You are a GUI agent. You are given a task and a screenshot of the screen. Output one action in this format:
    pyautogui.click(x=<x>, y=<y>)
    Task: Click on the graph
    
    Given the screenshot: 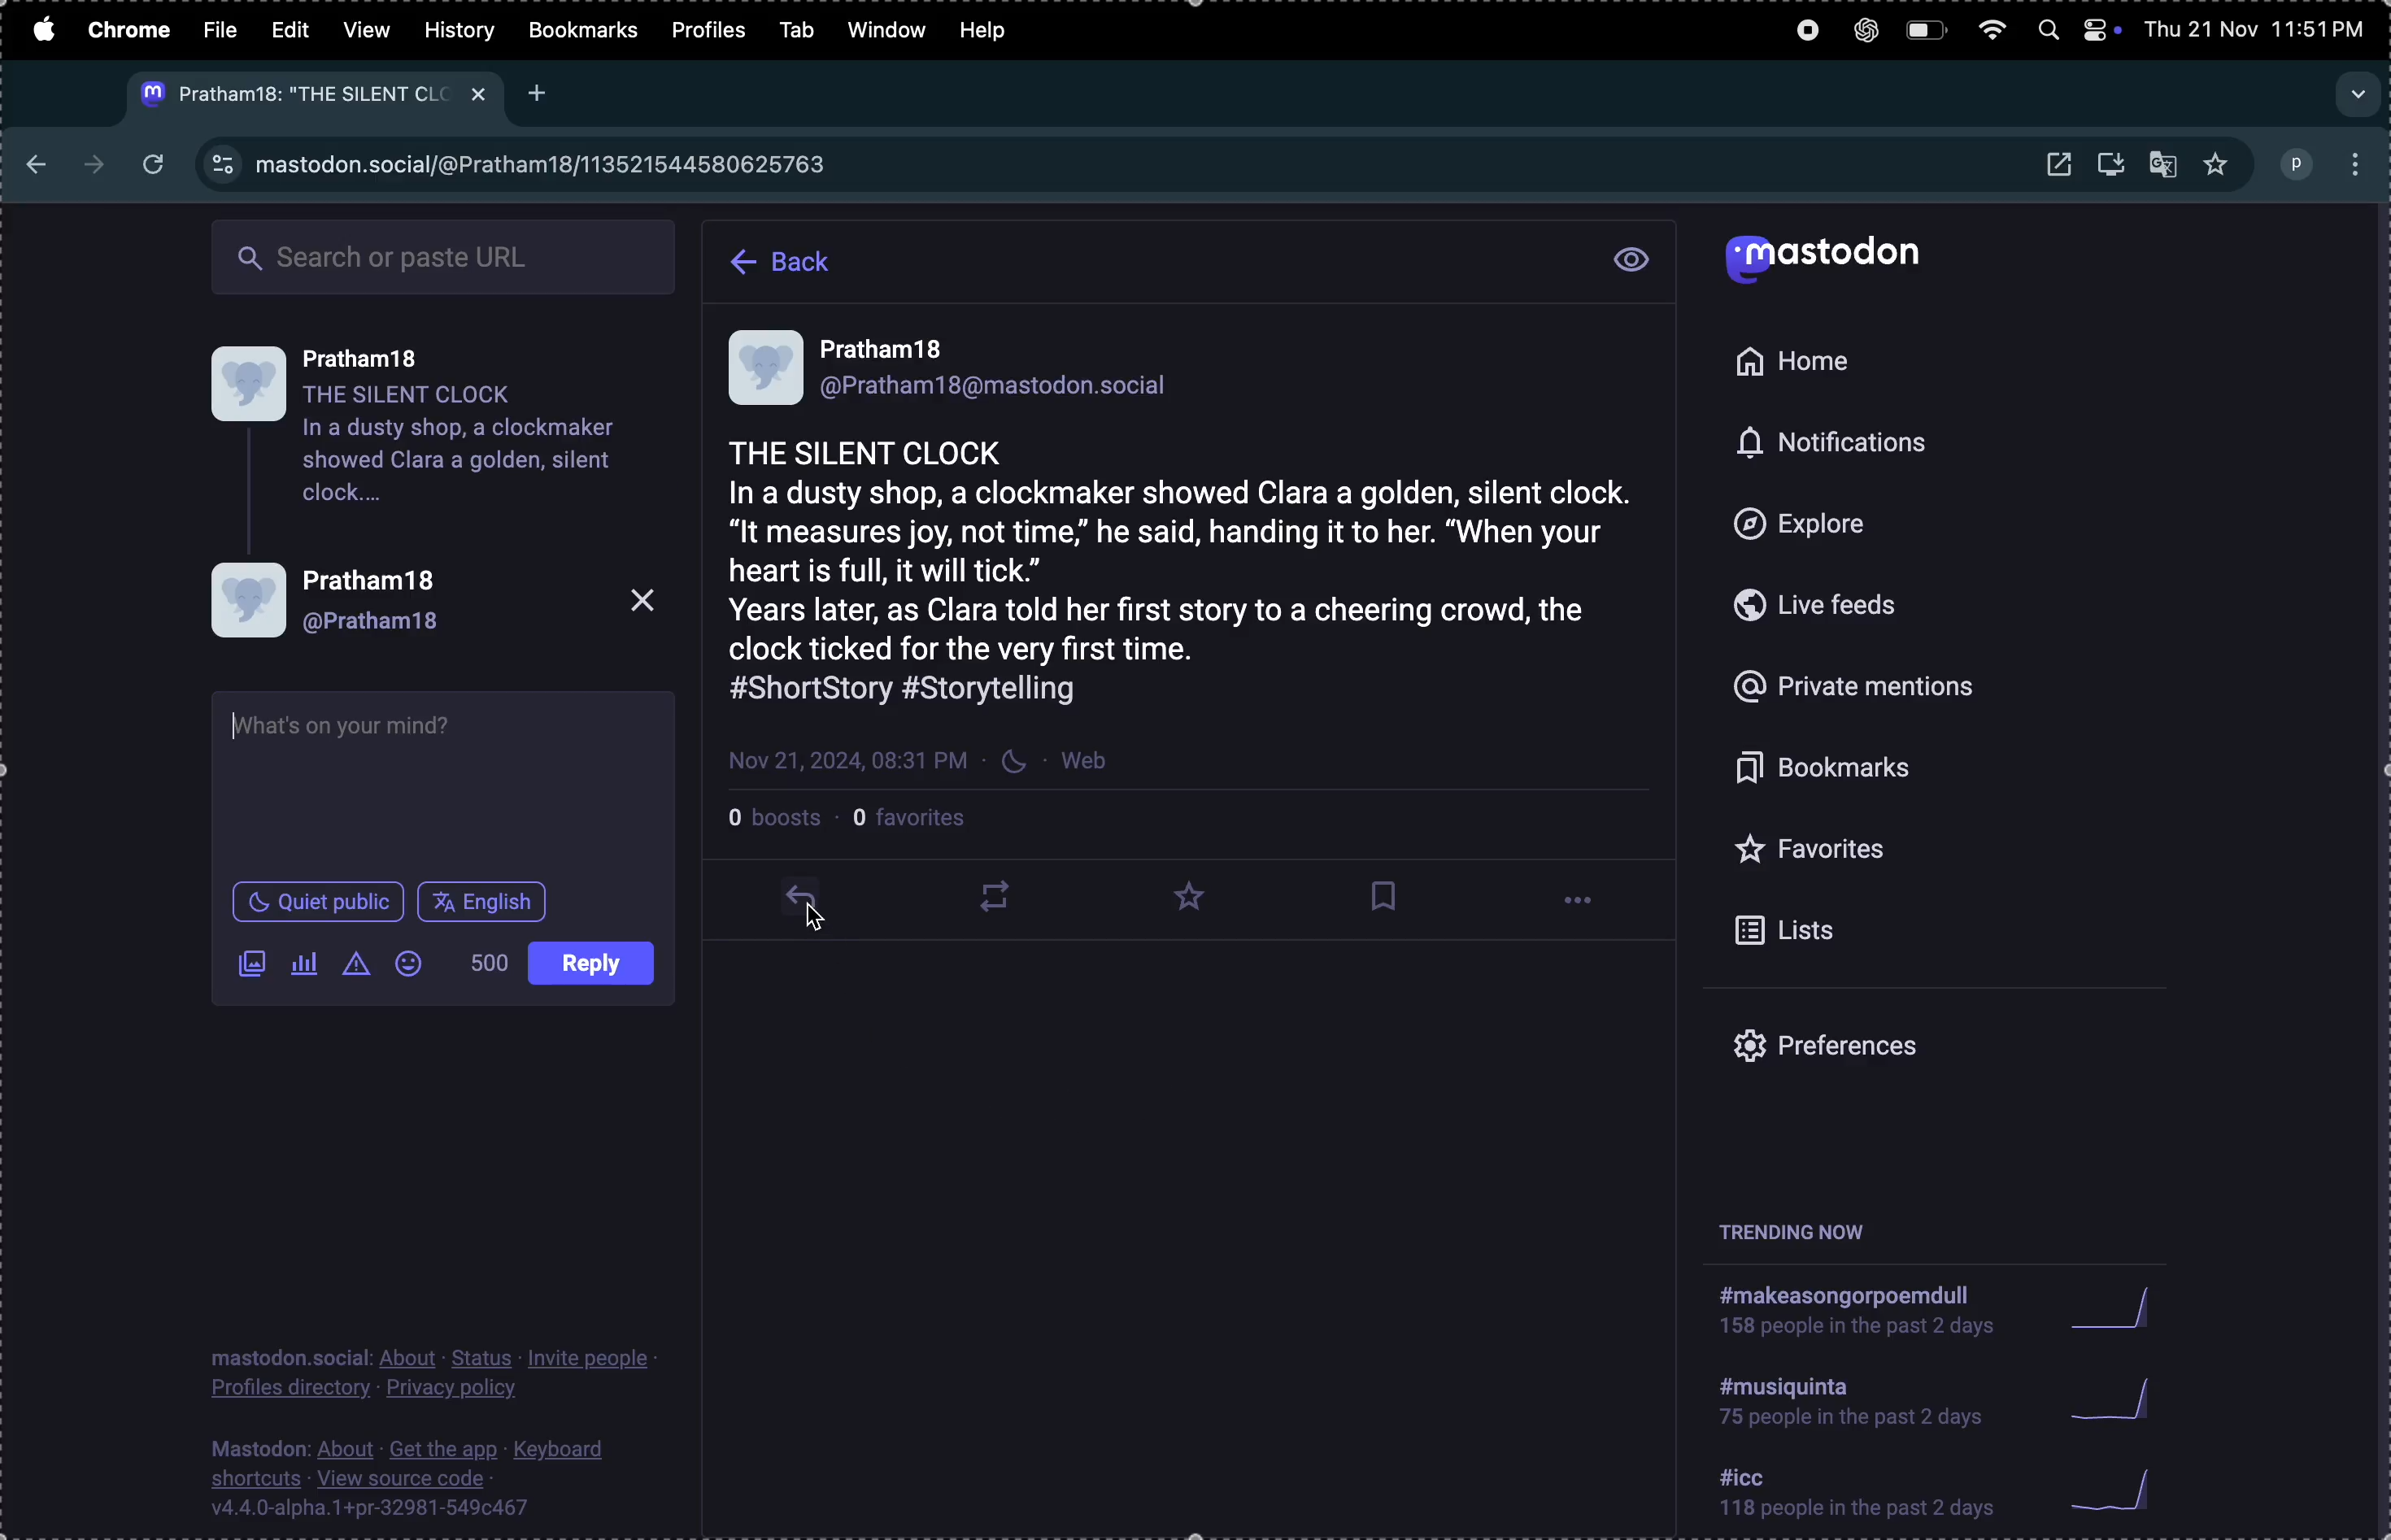 What is the action you would take?
    pyautogui.click(x=2121, y=1397)
    